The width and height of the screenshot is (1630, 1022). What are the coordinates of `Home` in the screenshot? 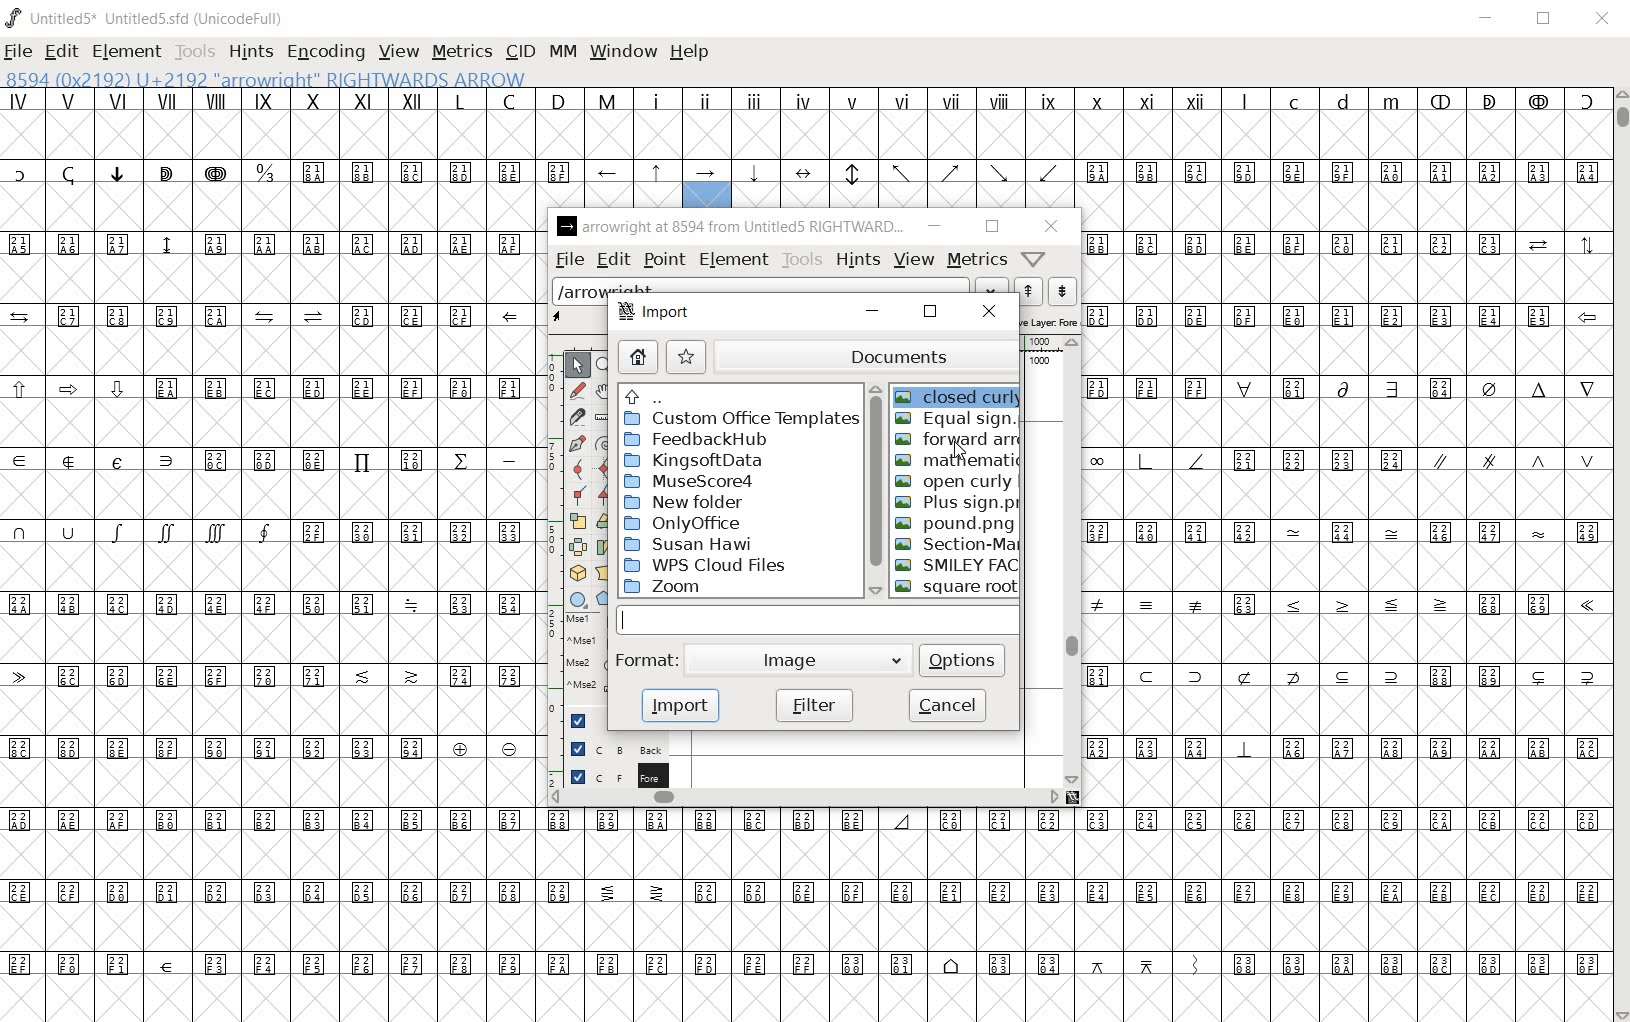 It's located at (638, 358).